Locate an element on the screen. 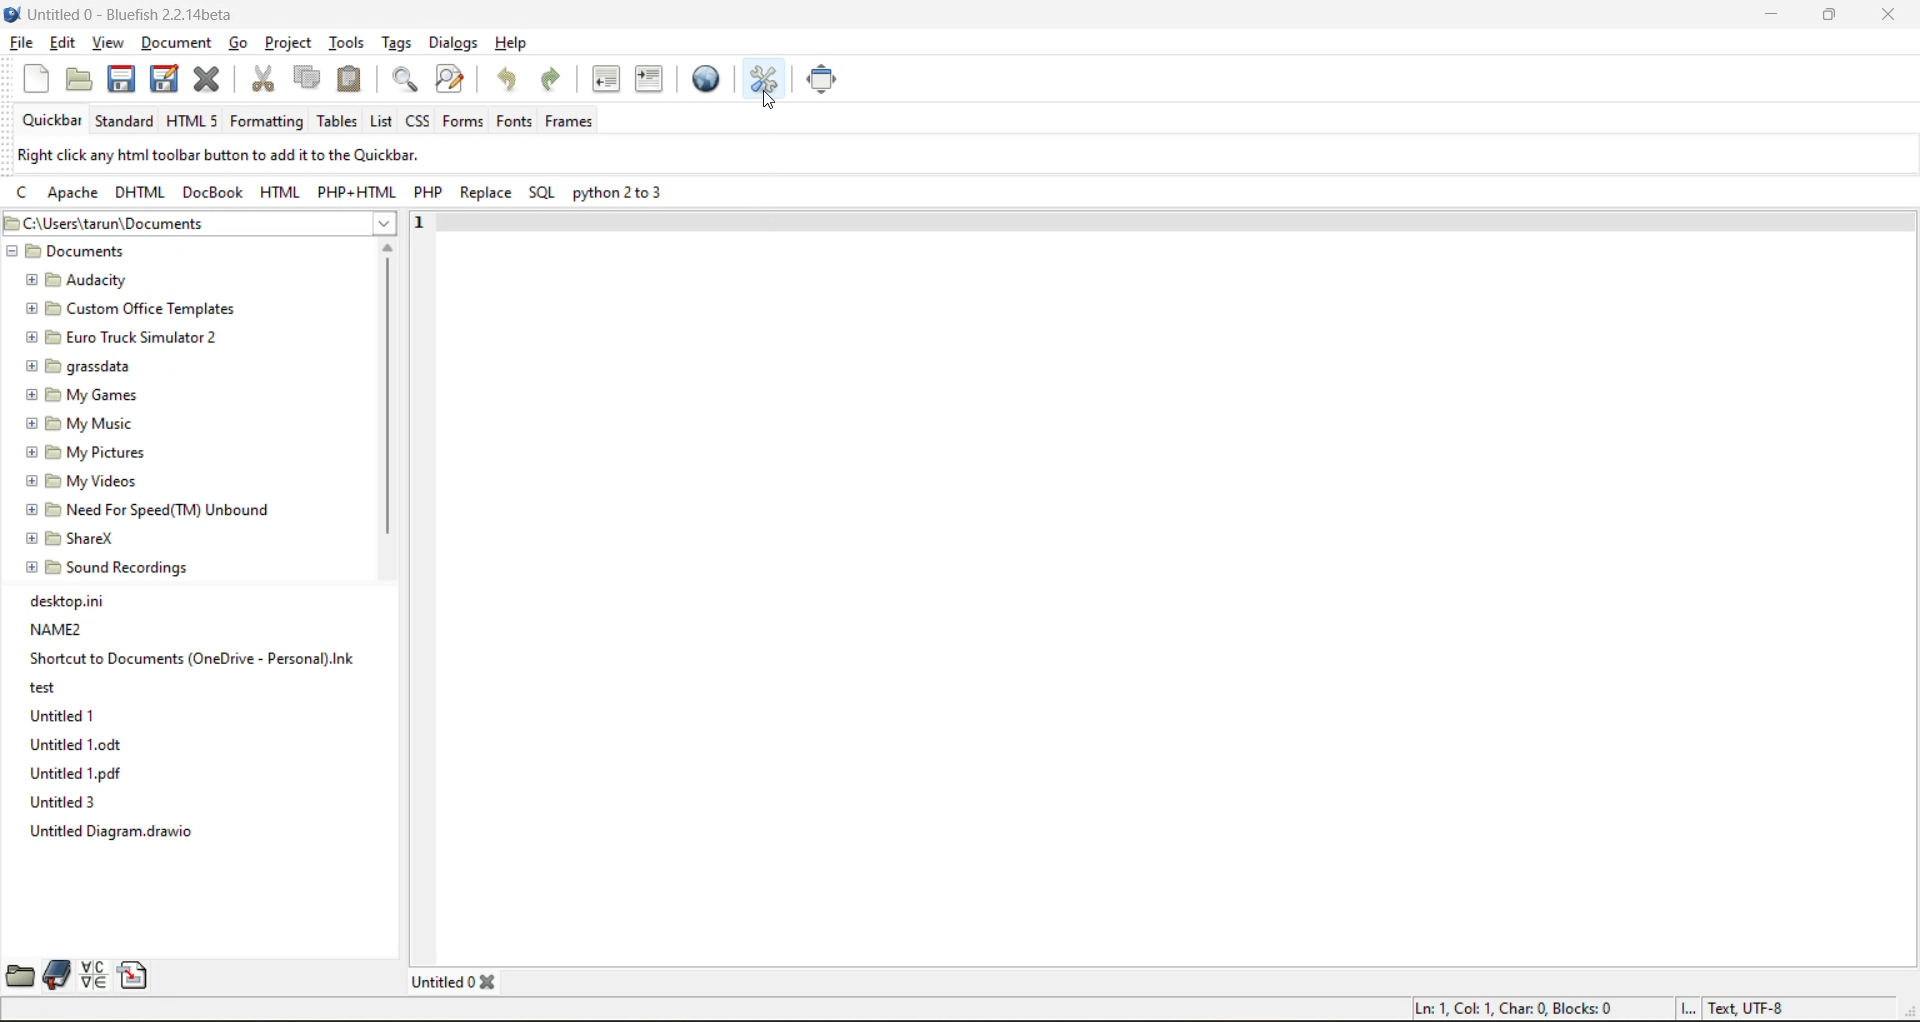 The width and height of the screenshot is (1920, 1022). metadata is located at coordinates (1597, 1009).